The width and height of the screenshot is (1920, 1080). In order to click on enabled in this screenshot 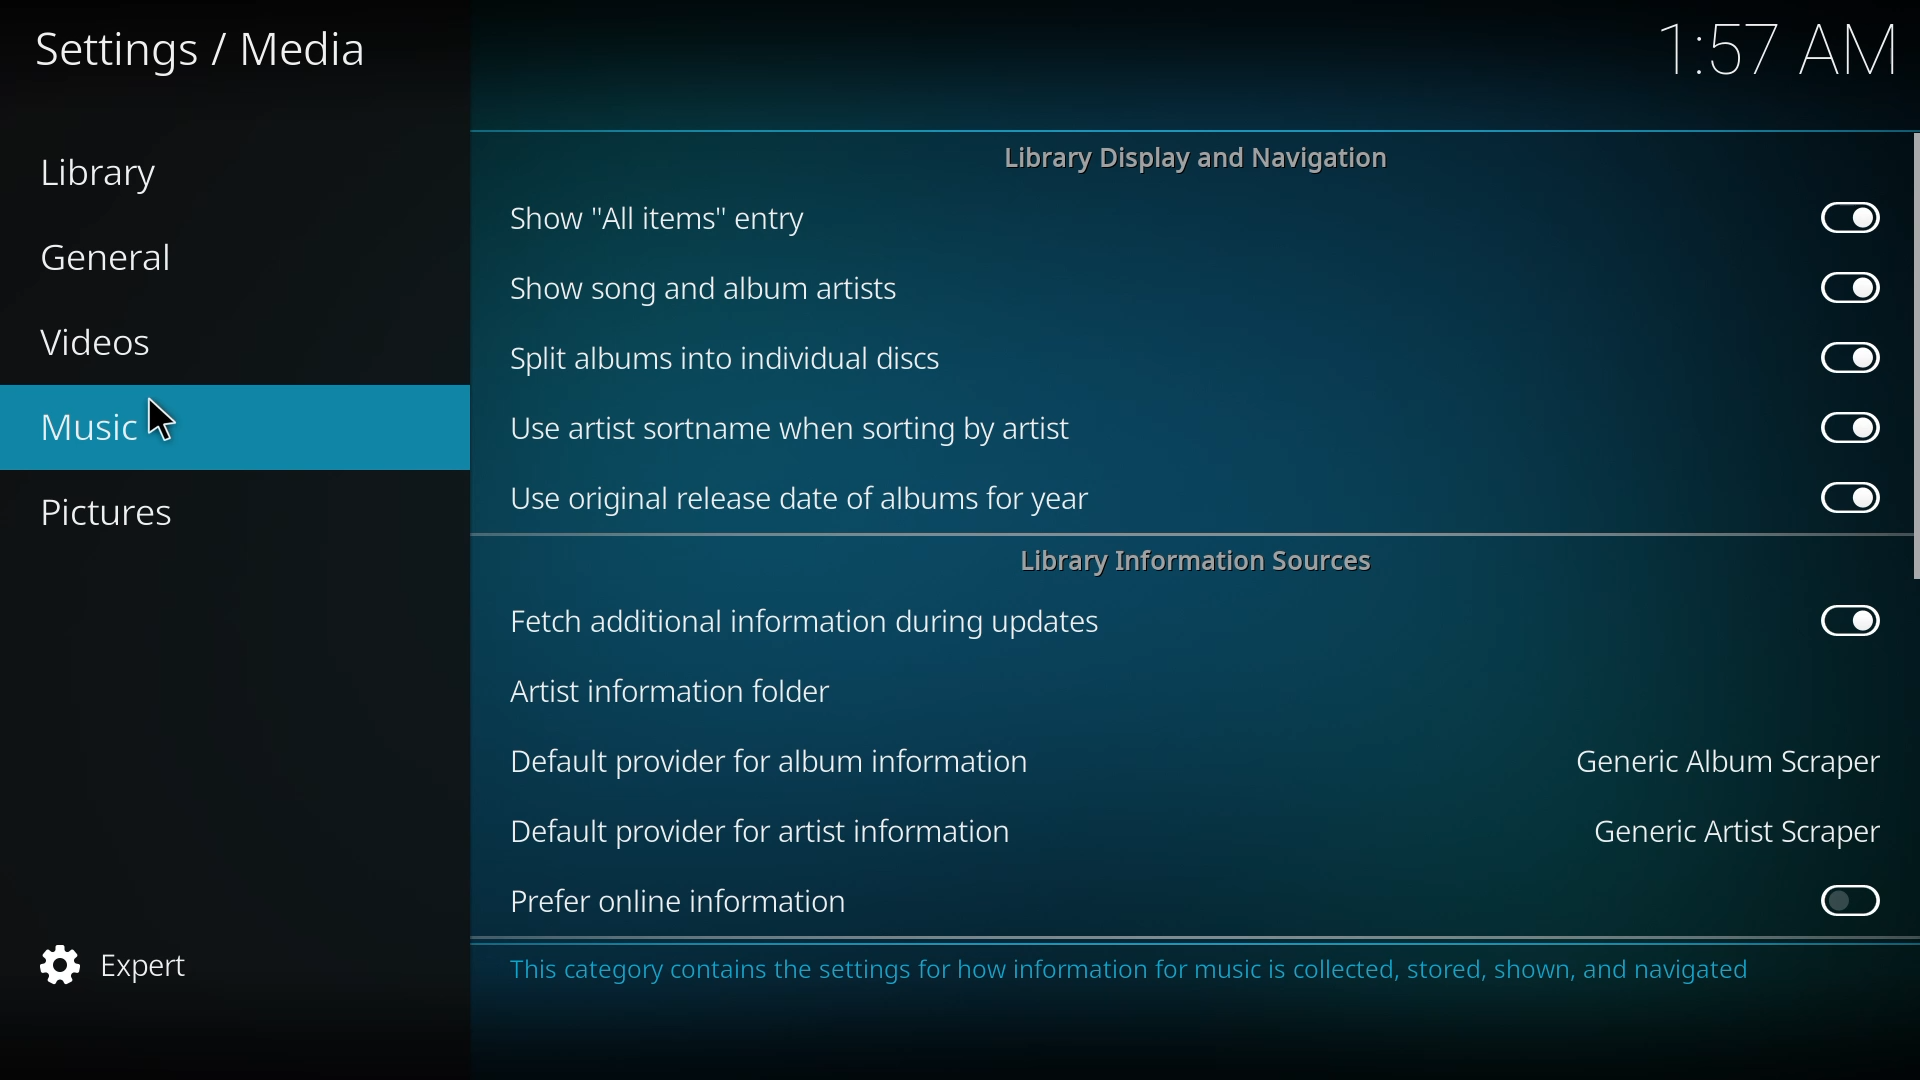, I will do `click(1844, 497)`.